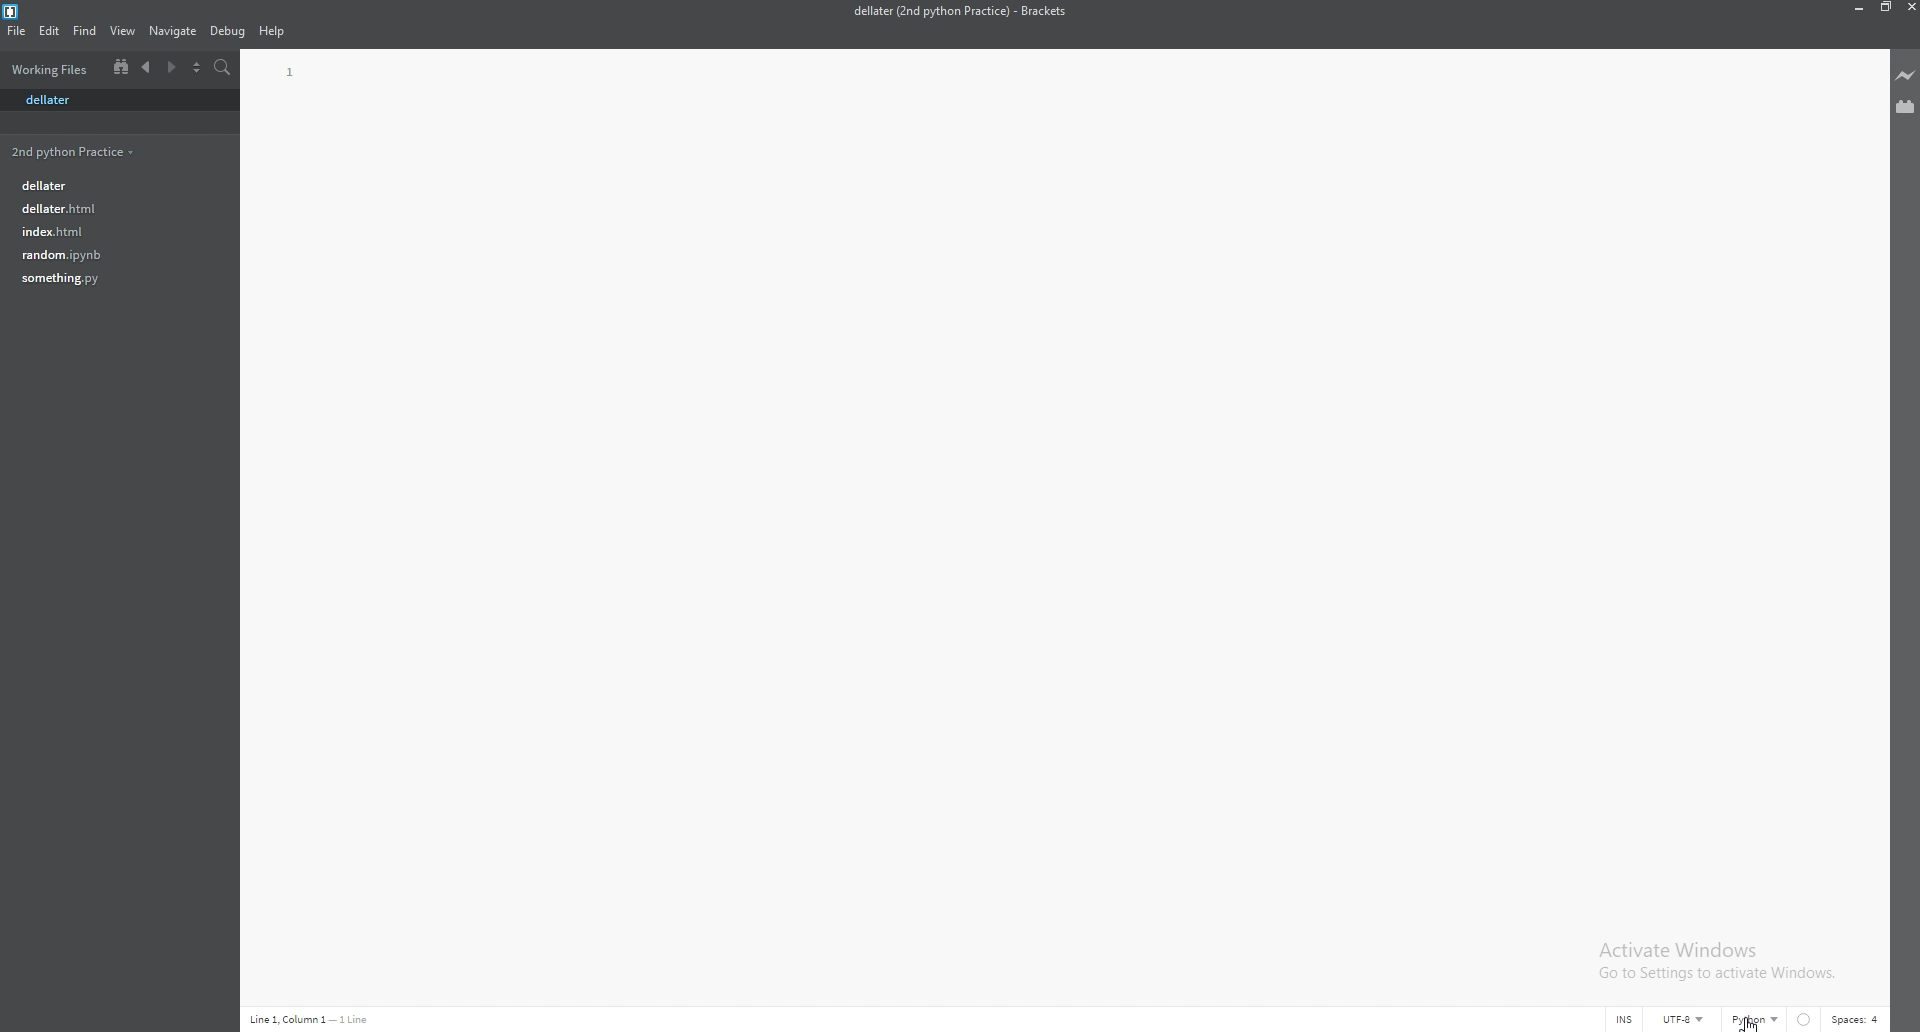  What do you see at coordinates (53, 69) in the screenshot?
I see `working files` at bounding box center [53, 69].